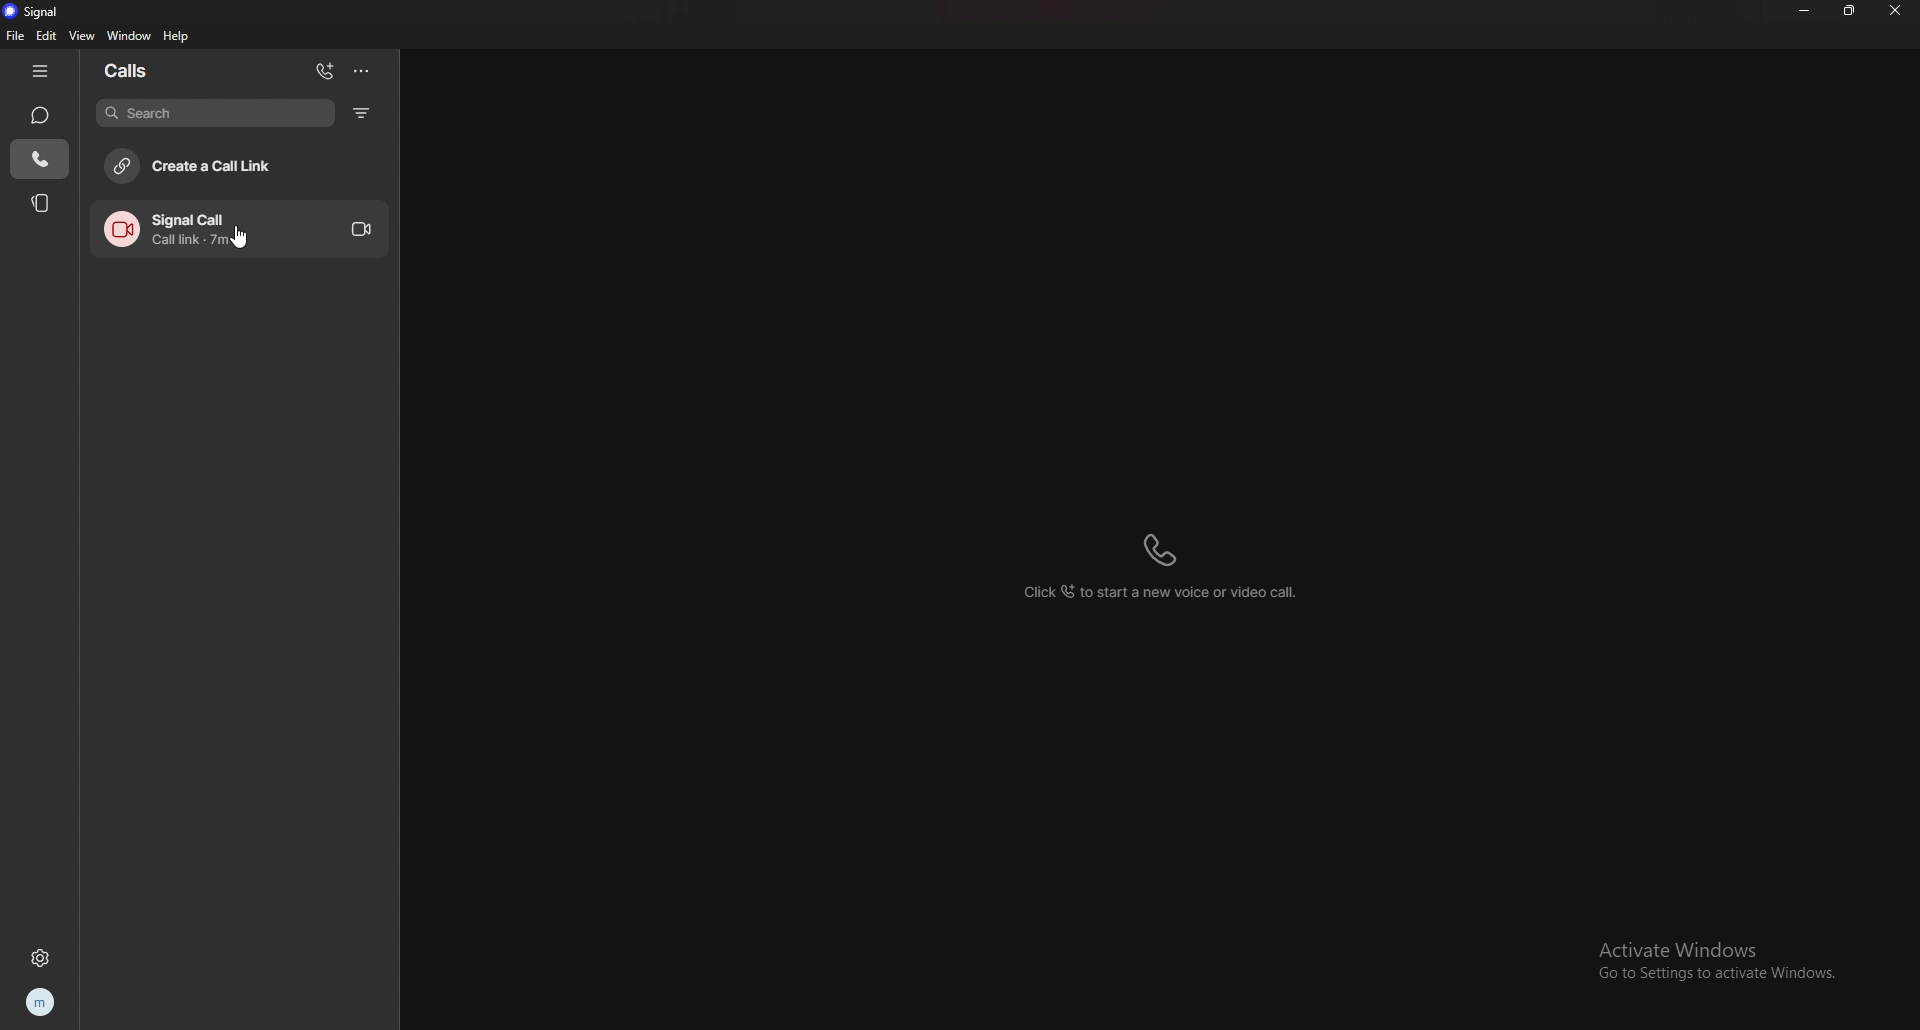 The image size is (1920, 1030). I want to click on chats, so click(41, 115).